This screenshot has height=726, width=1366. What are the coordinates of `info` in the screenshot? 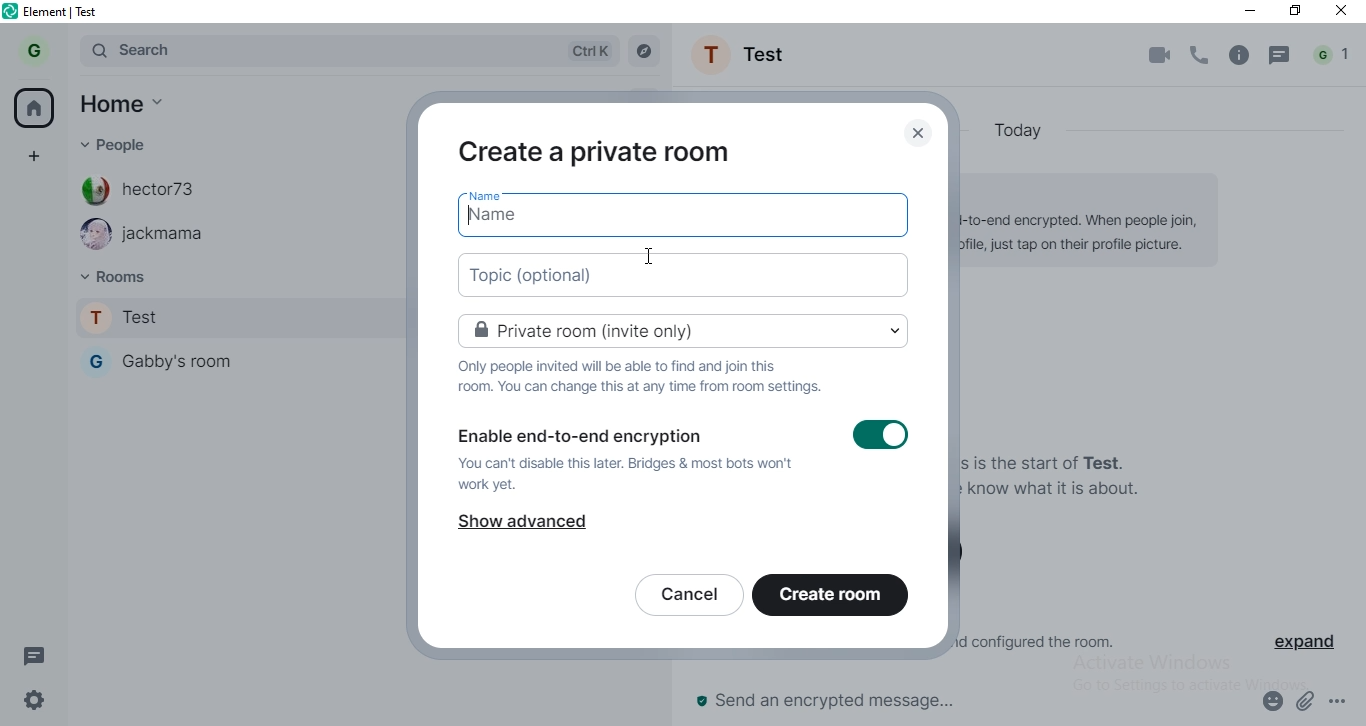 It's located at (1239, 55).